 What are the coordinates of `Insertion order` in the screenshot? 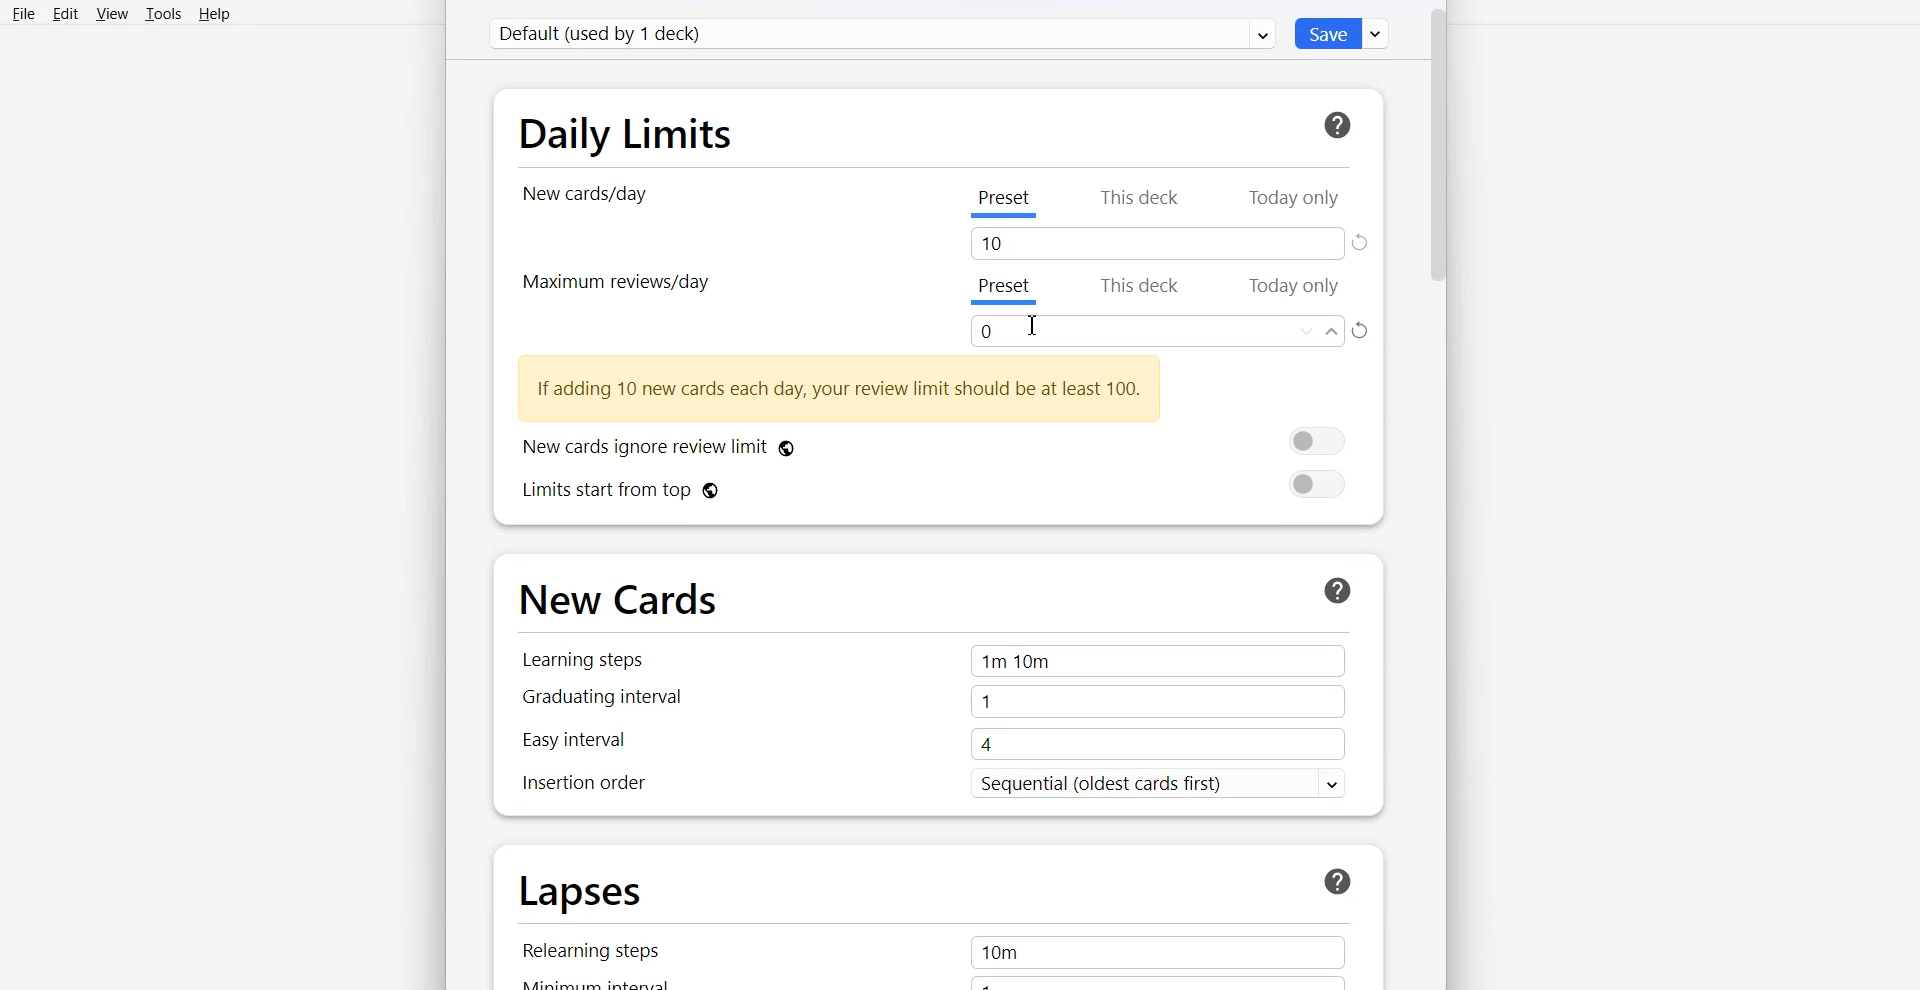 It's located at (929, 787).